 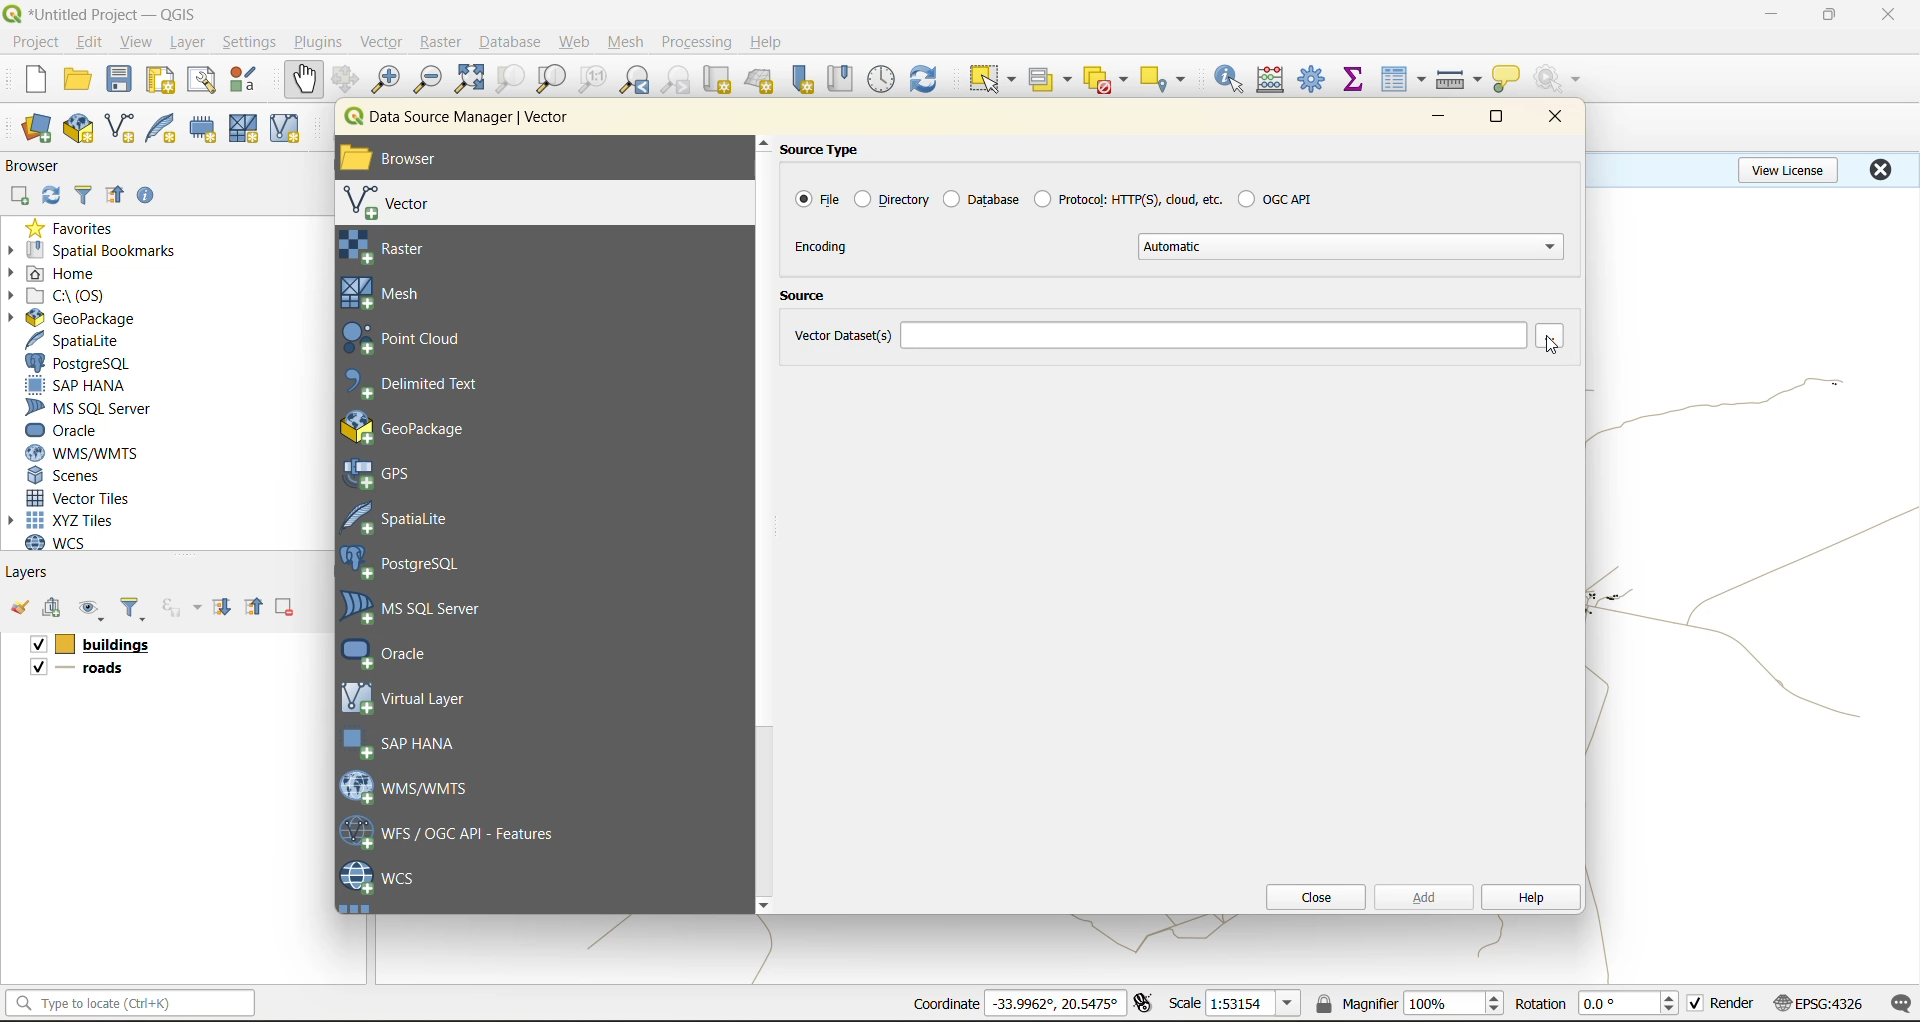 What do you see at coordinates (60, 275) in the screenshot?
I see `home` at bounding box center [60, 275].